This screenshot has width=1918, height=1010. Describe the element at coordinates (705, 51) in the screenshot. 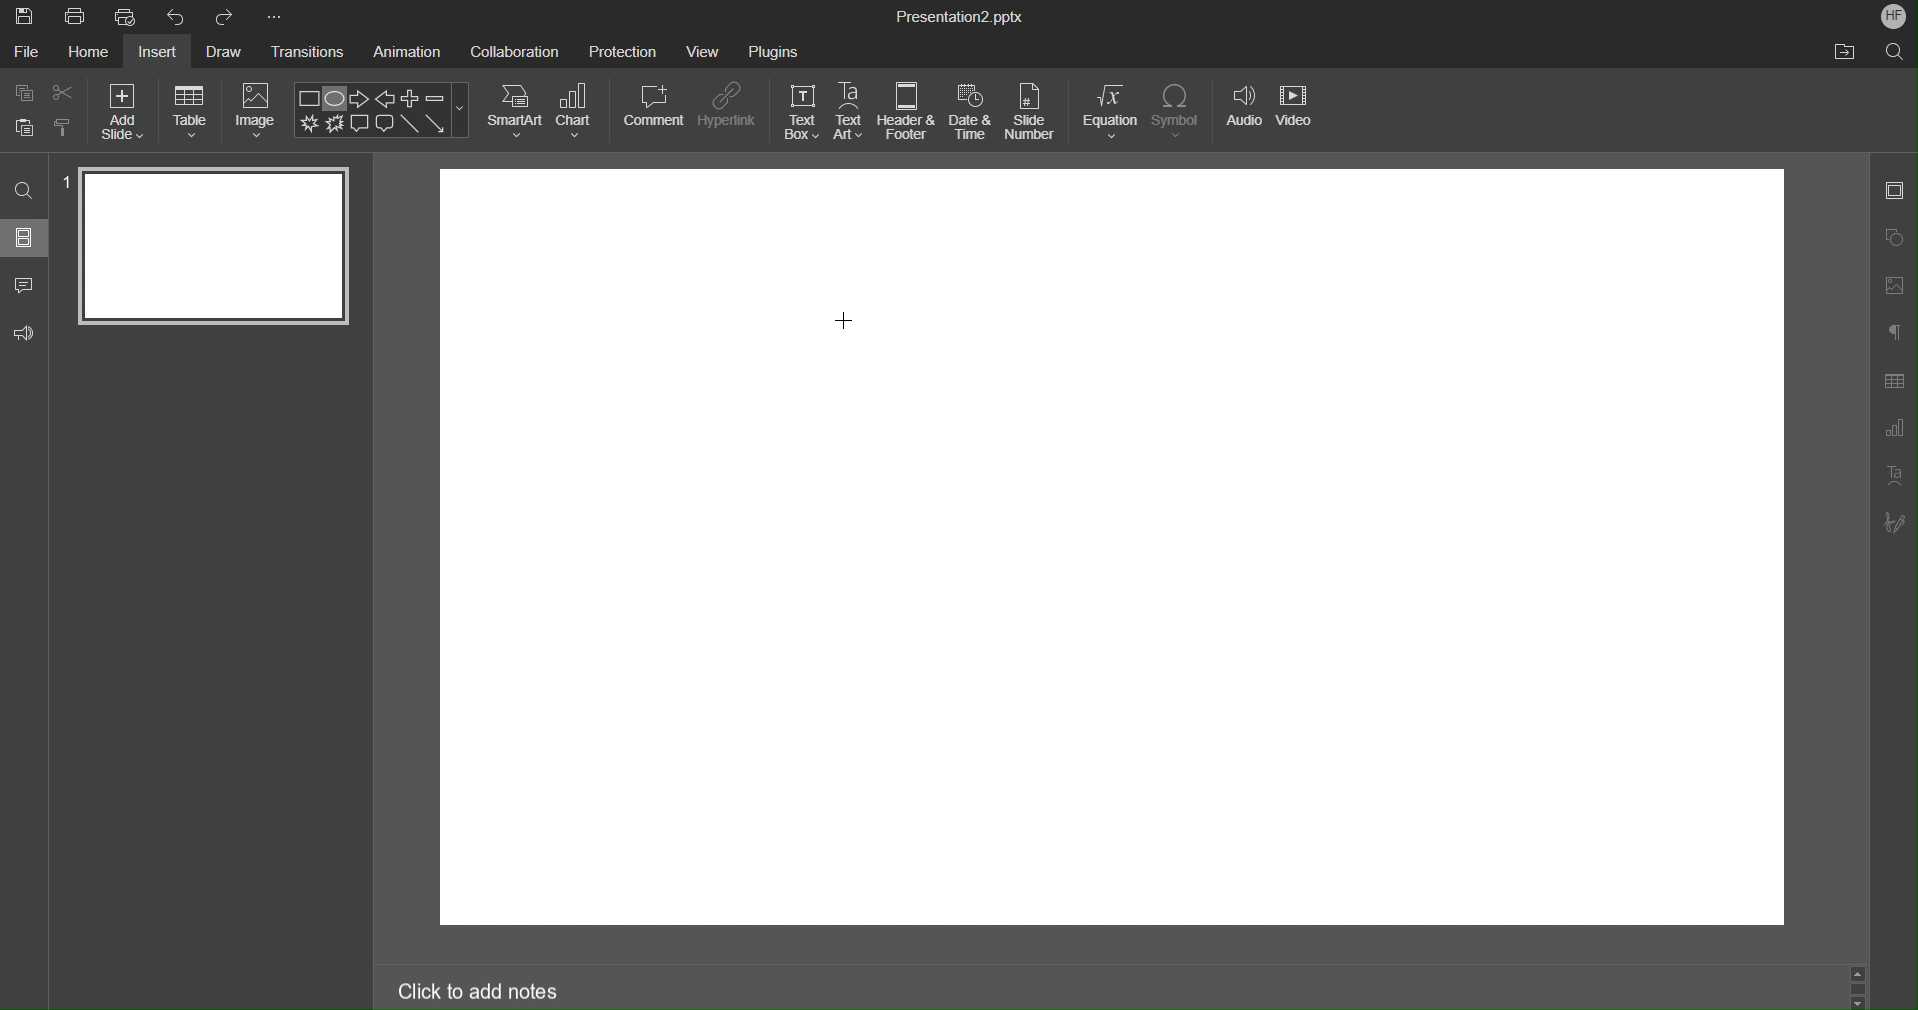

I see `View` at that location.